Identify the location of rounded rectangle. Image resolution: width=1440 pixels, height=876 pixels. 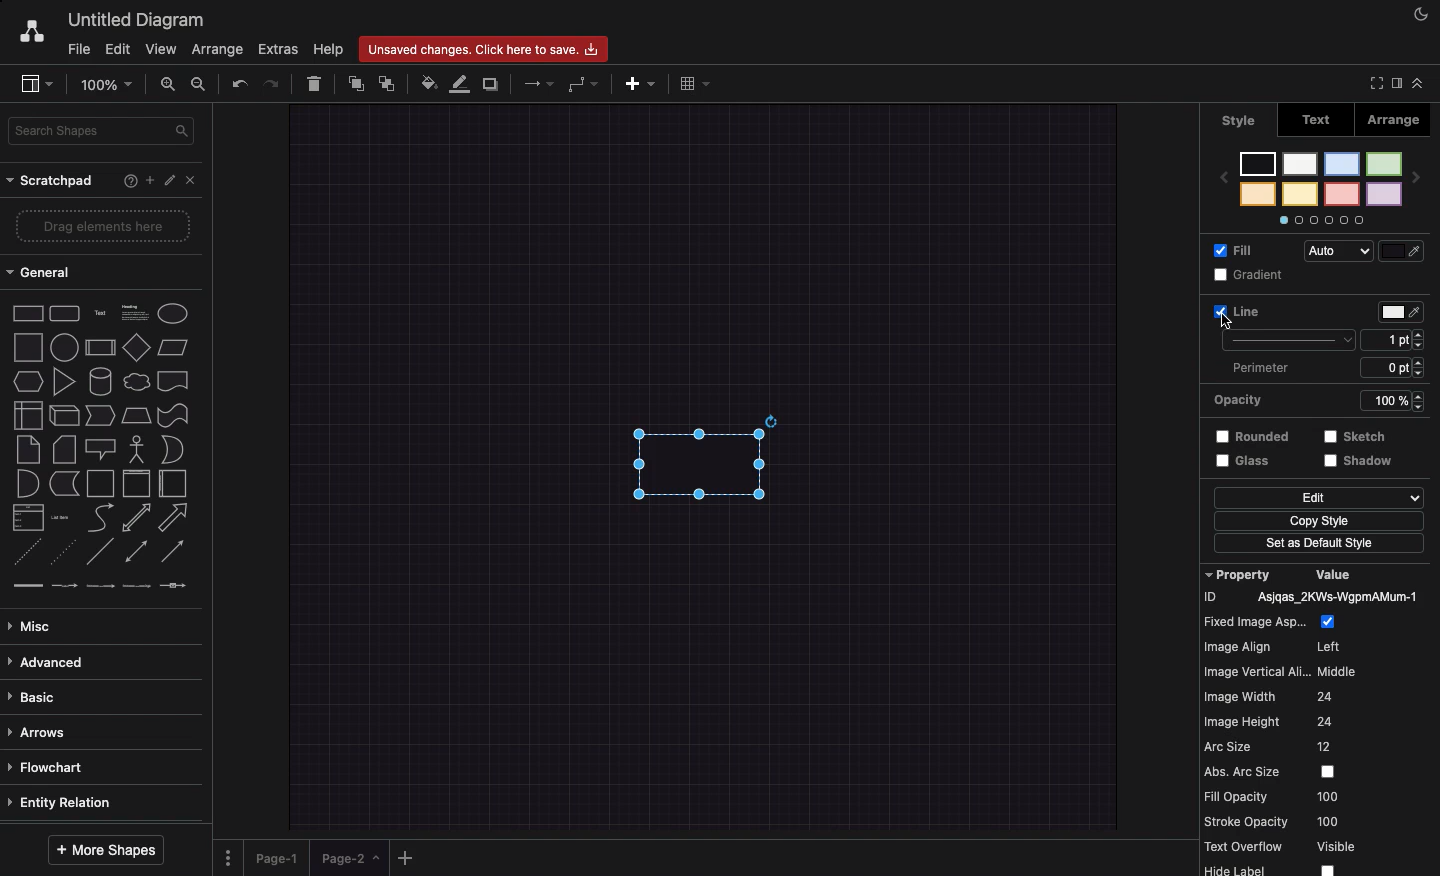
(63, 311).